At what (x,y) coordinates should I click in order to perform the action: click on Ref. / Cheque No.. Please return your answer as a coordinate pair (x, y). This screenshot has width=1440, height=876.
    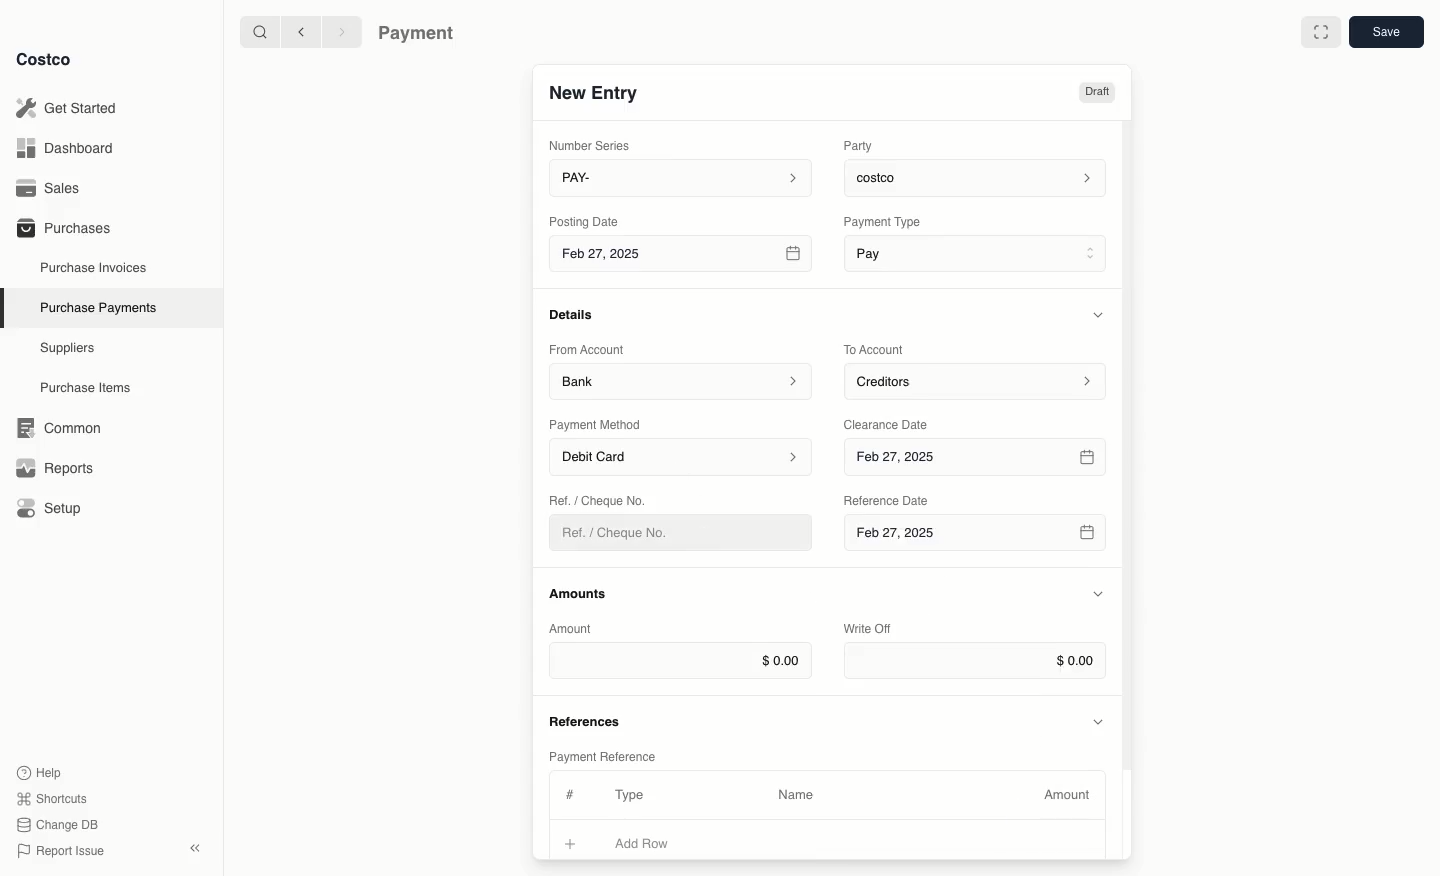
    Looking at the image, I should click on (623, 533).